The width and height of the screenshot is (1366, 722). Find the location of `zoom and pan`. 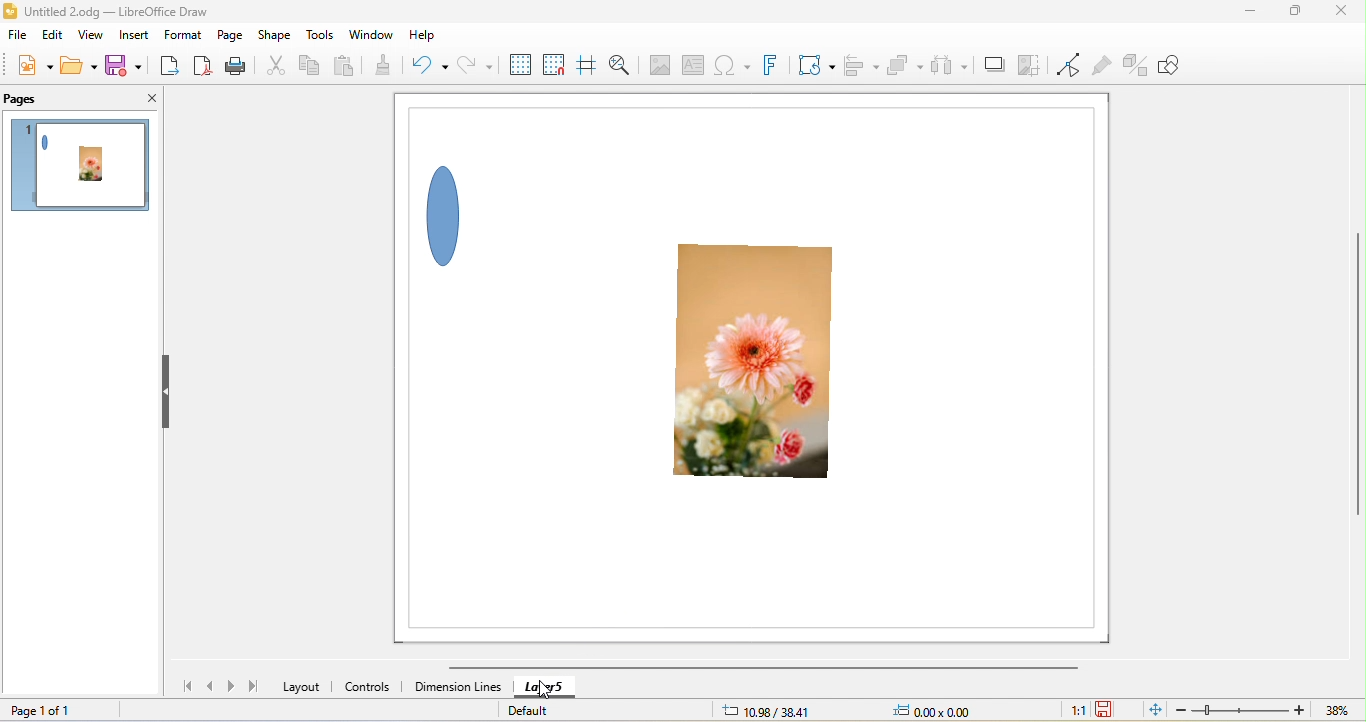

zoom and pan is located at coordinates (619, 65).